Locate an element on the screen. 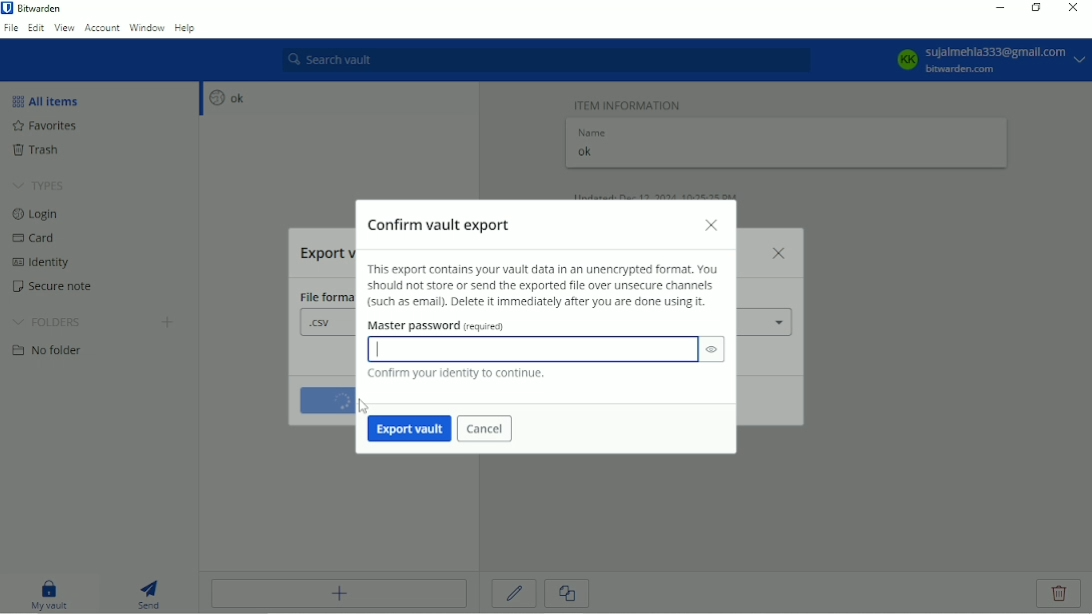 Image resolution: width=1092 pixels, height=614 pixels. Card is located at coordinates (38, 240).